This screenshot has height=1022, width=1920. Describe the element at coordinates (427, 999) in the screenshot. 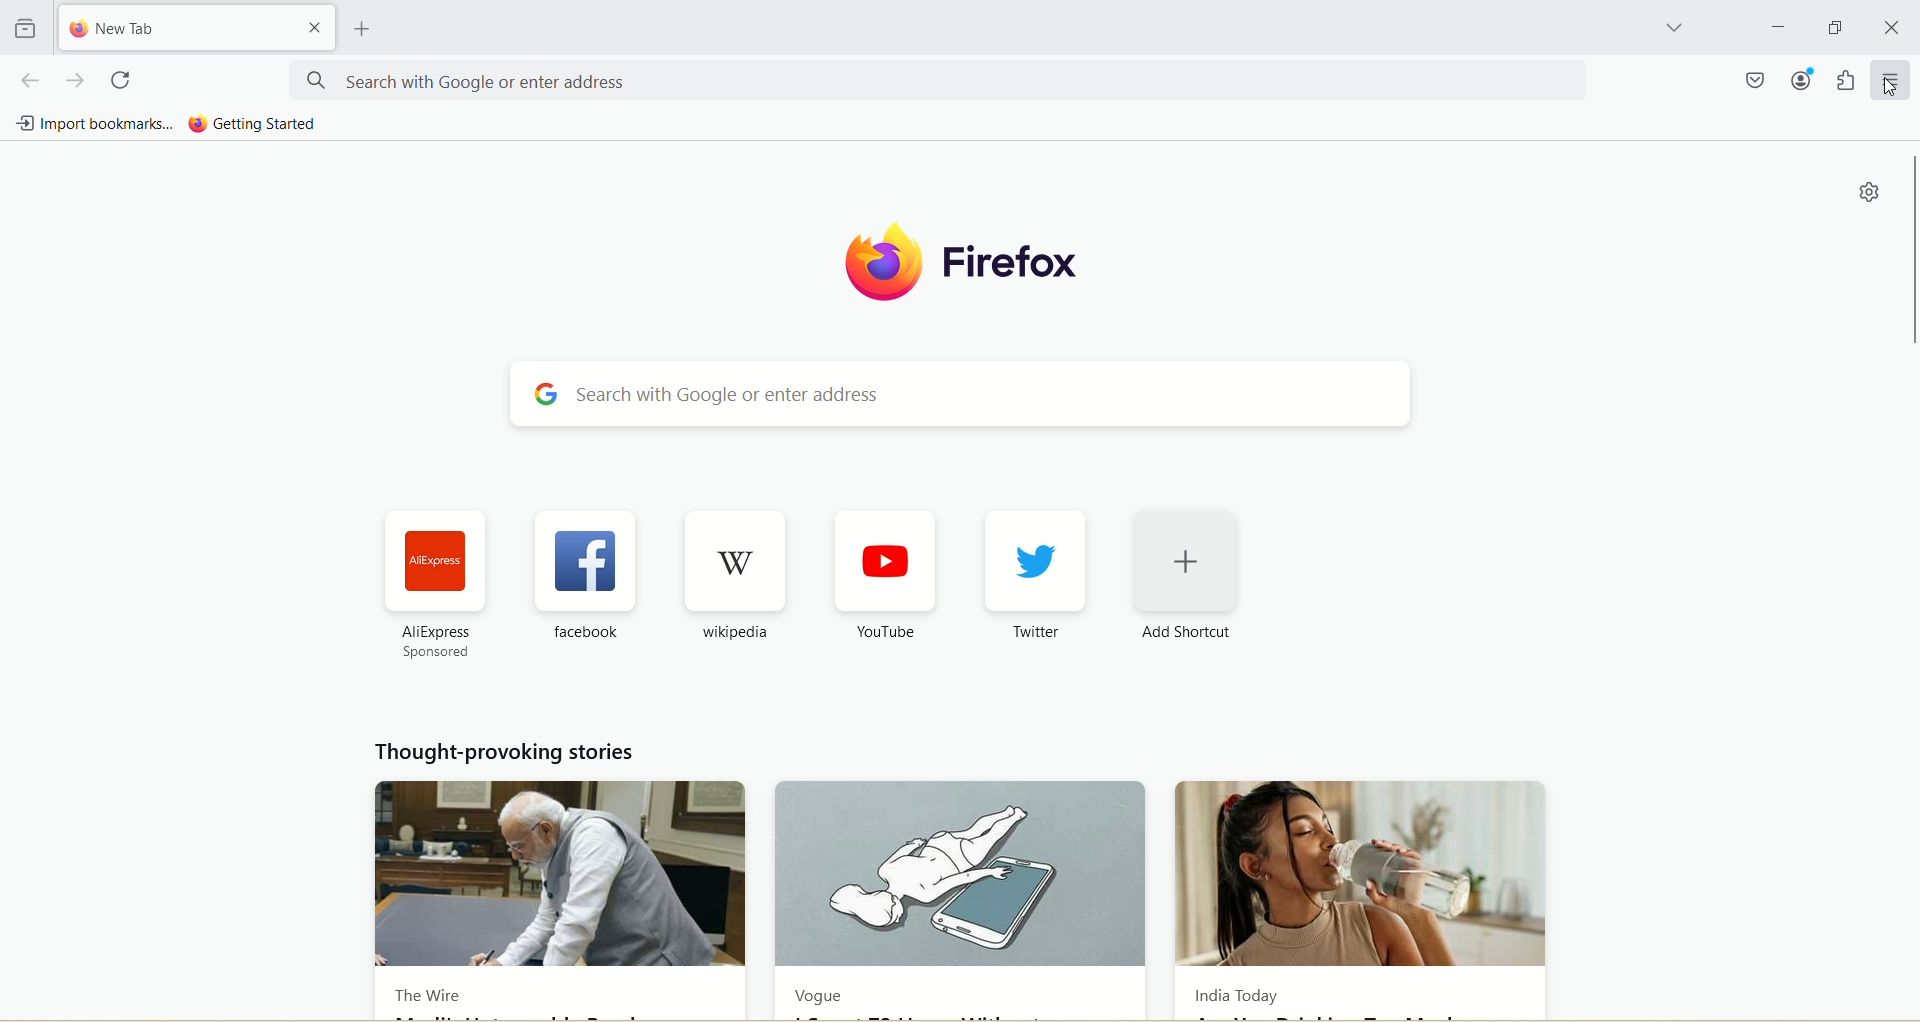

I see `The Wire` at that location.